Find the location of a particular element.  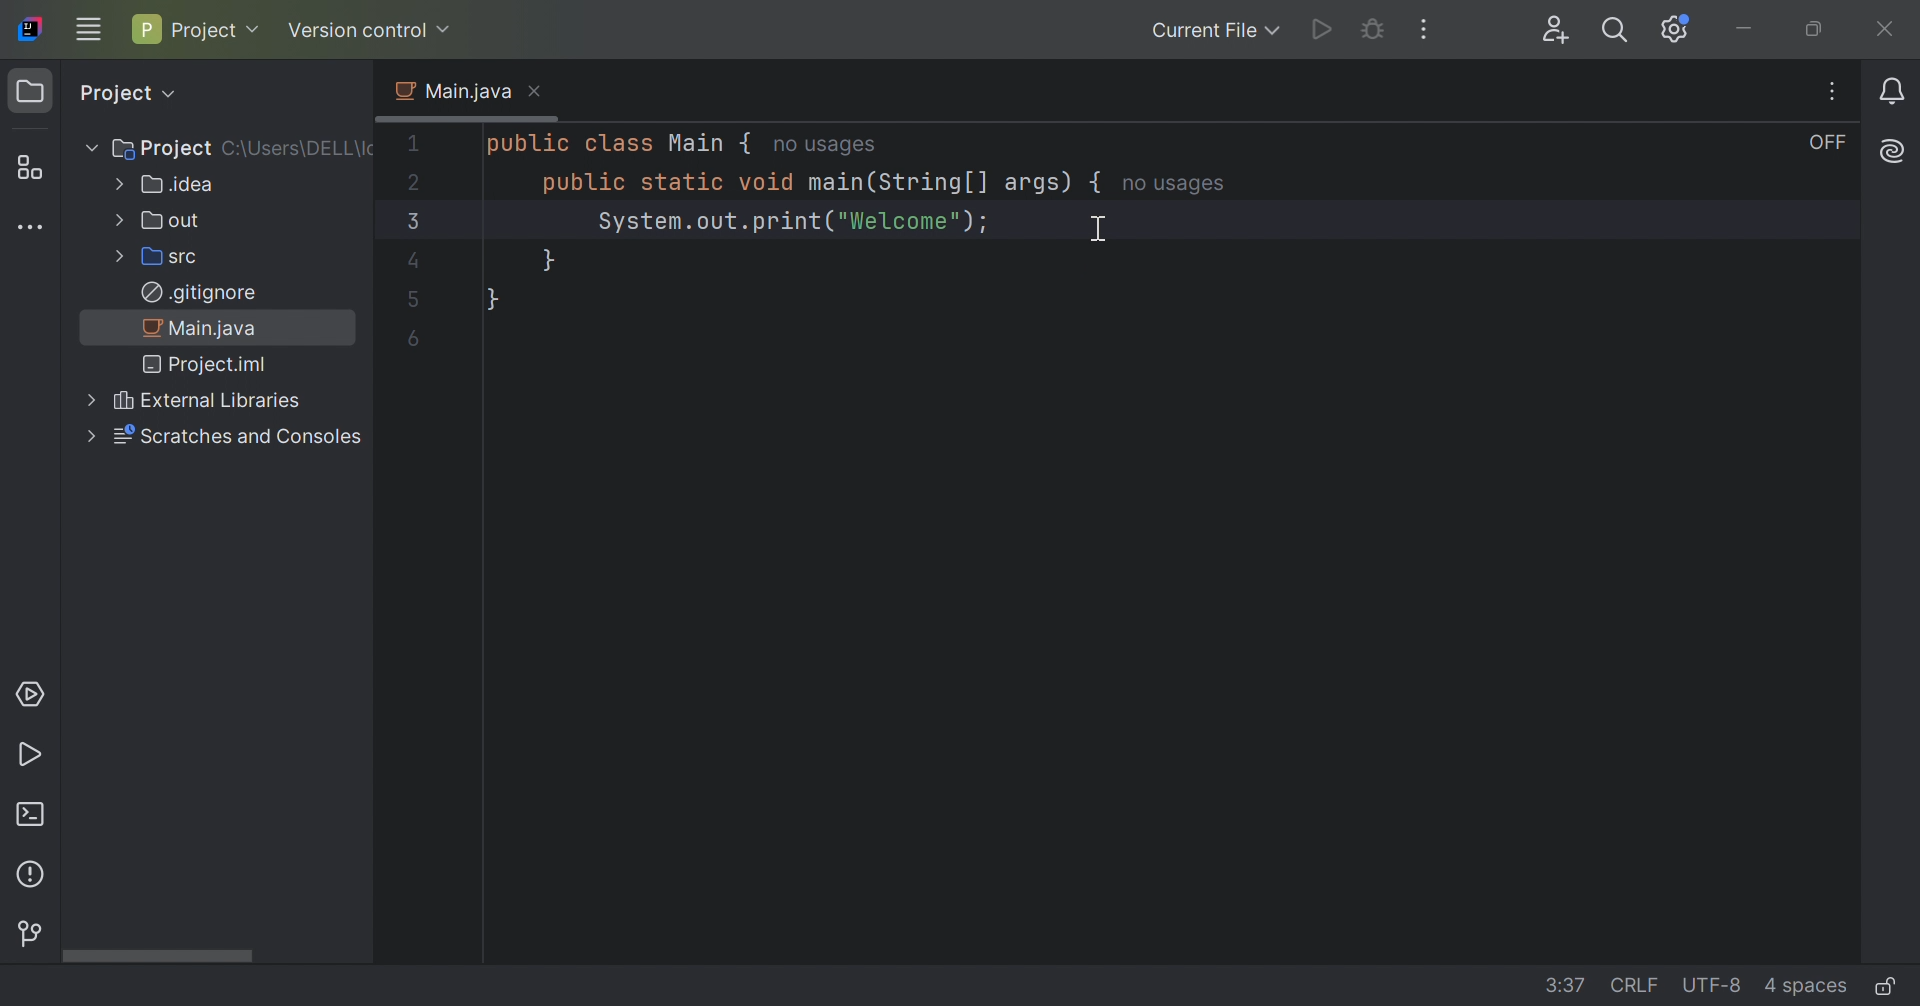

Code With Me is located at coordinates (1559, 32).